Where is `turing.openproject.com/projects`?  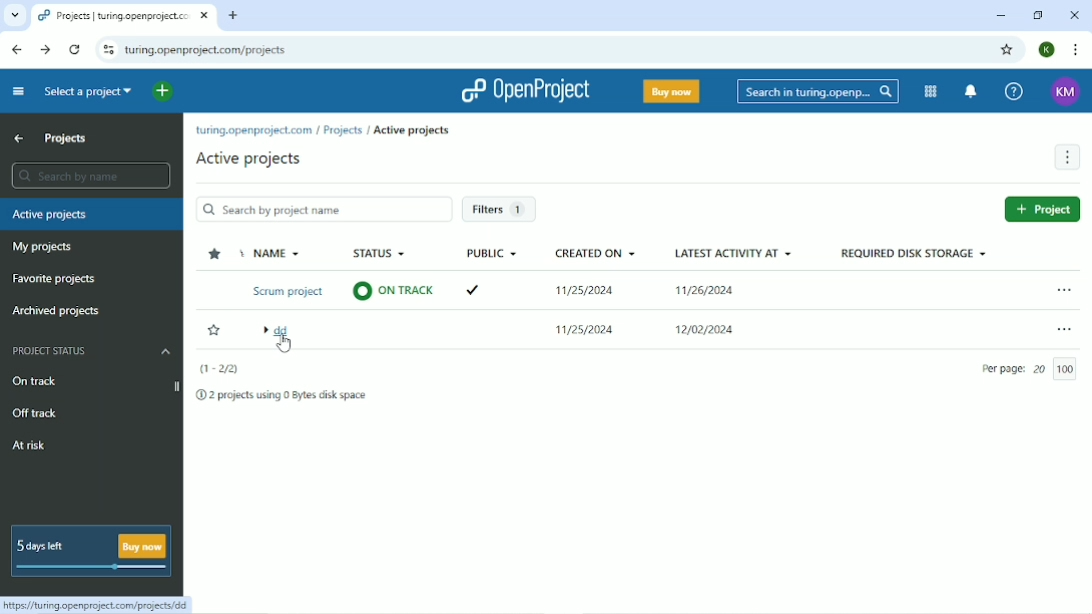 turing.openproject.com/projects is located at coordinates (206, 49).